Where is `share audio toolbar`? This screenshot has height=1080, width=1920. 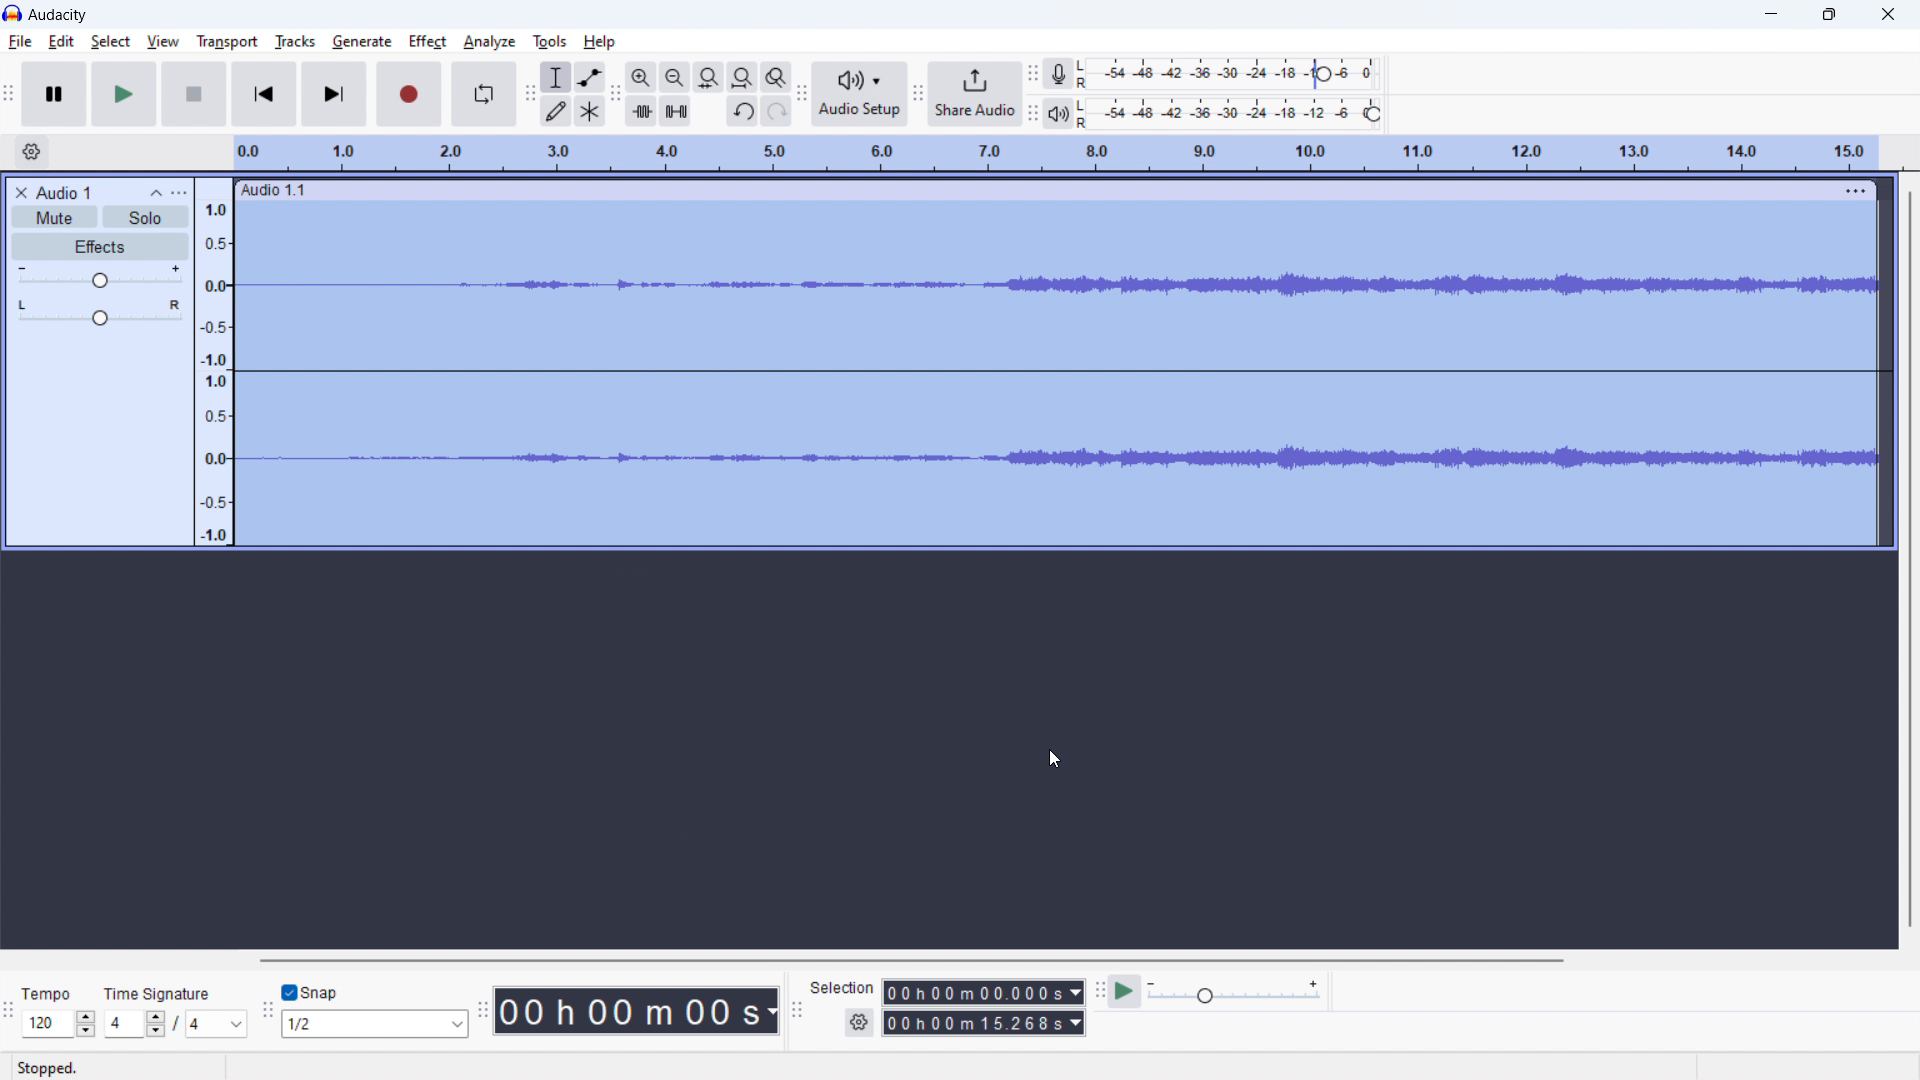
share audio toolbar is located at coordinates (916, 92).